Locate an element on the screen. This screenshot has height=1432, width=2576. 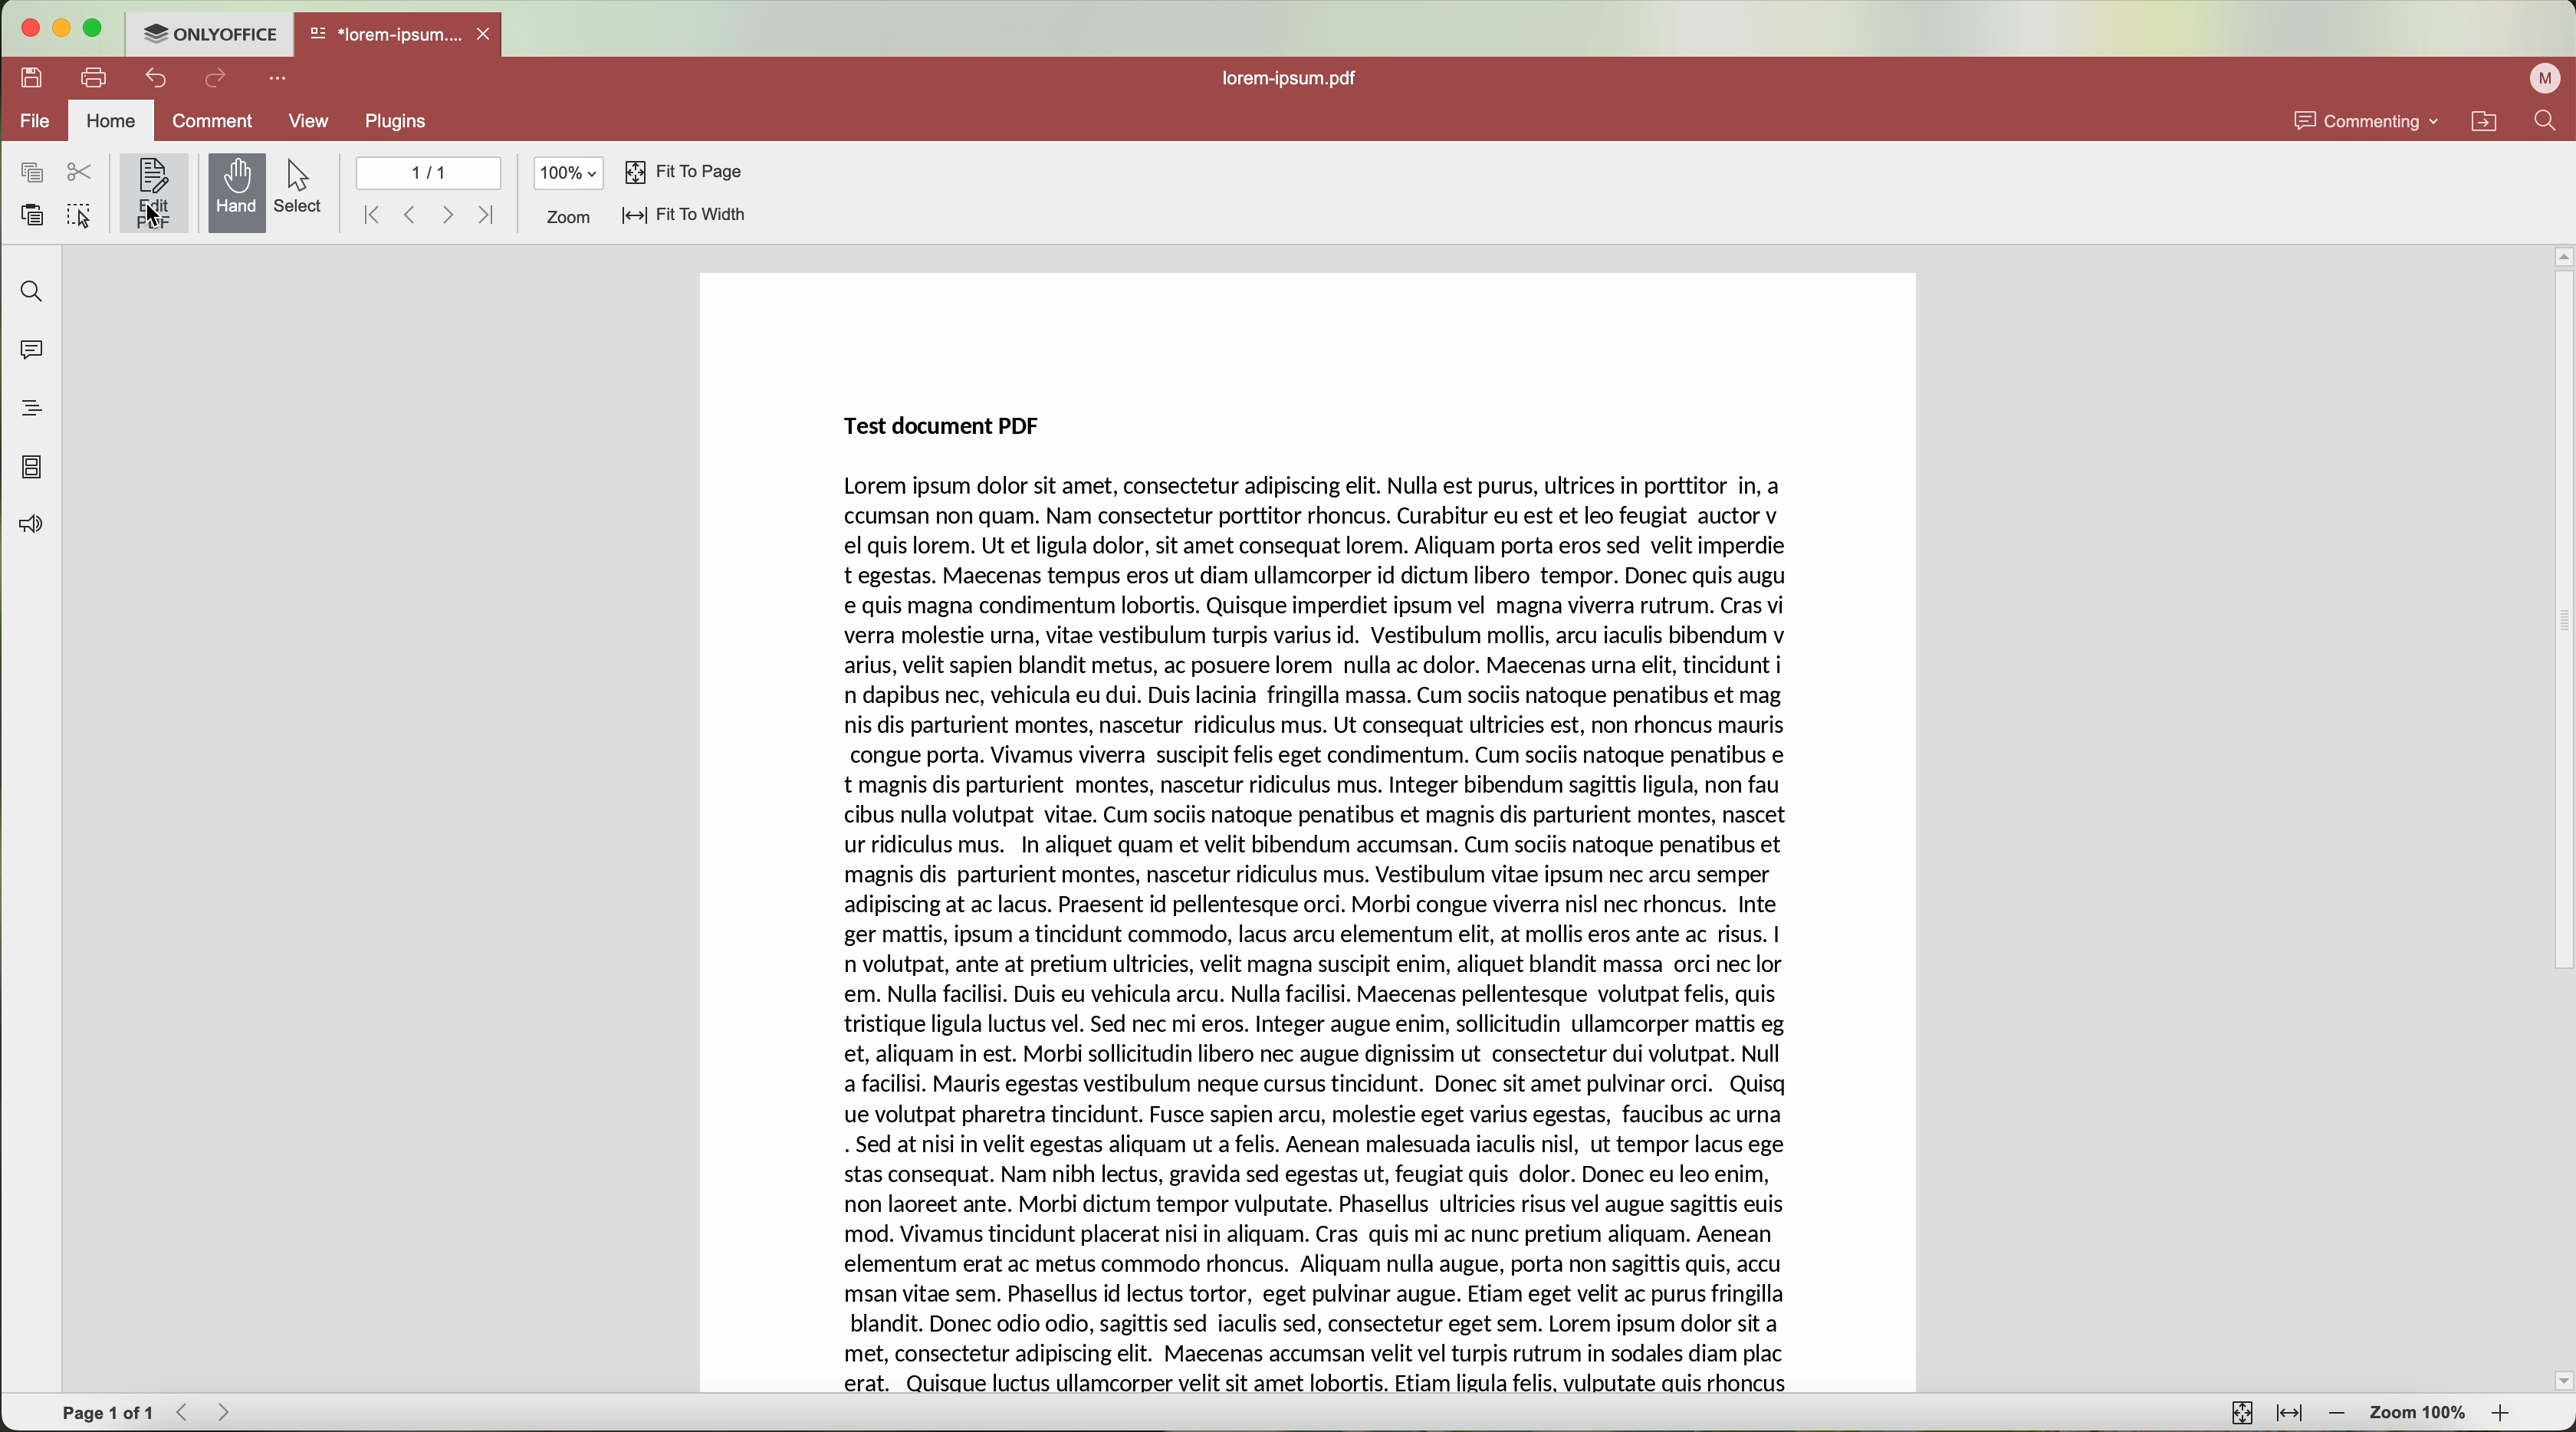
minimize is located at coordinates (63, 28).